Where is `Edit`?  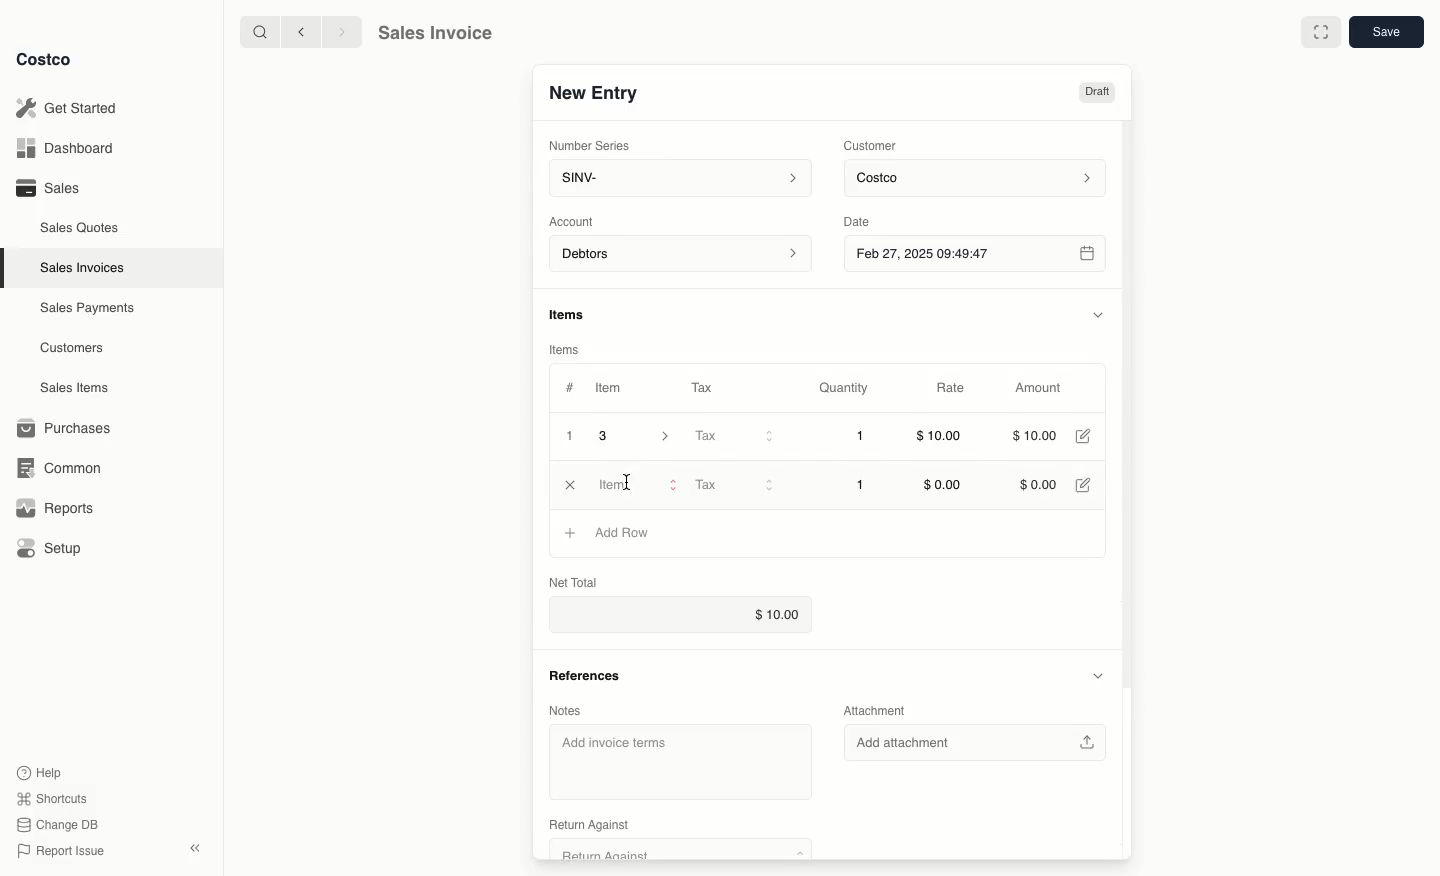 Edit is located at coordinates (1086, 436).